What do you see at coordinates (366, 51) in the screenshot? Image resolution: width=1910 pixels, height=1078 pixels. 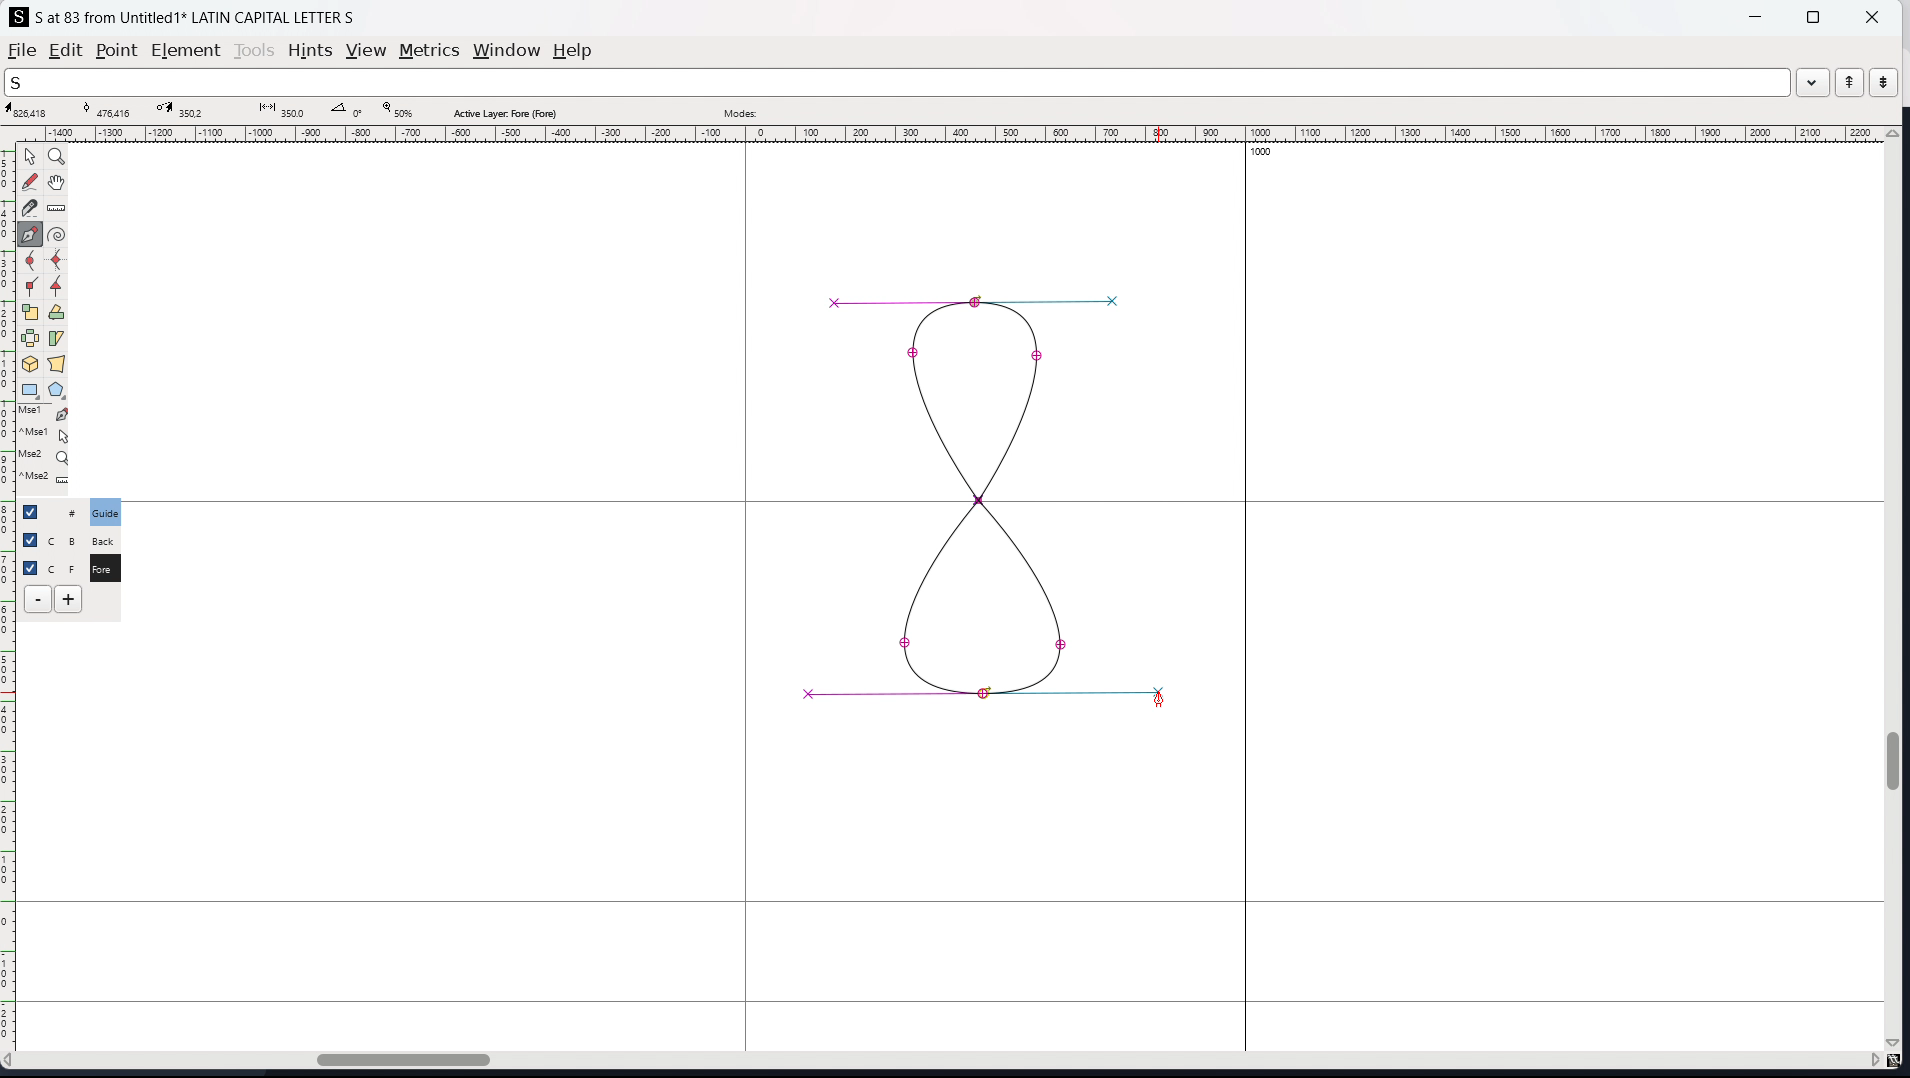 I see `view` at bounding box center [366, 51].